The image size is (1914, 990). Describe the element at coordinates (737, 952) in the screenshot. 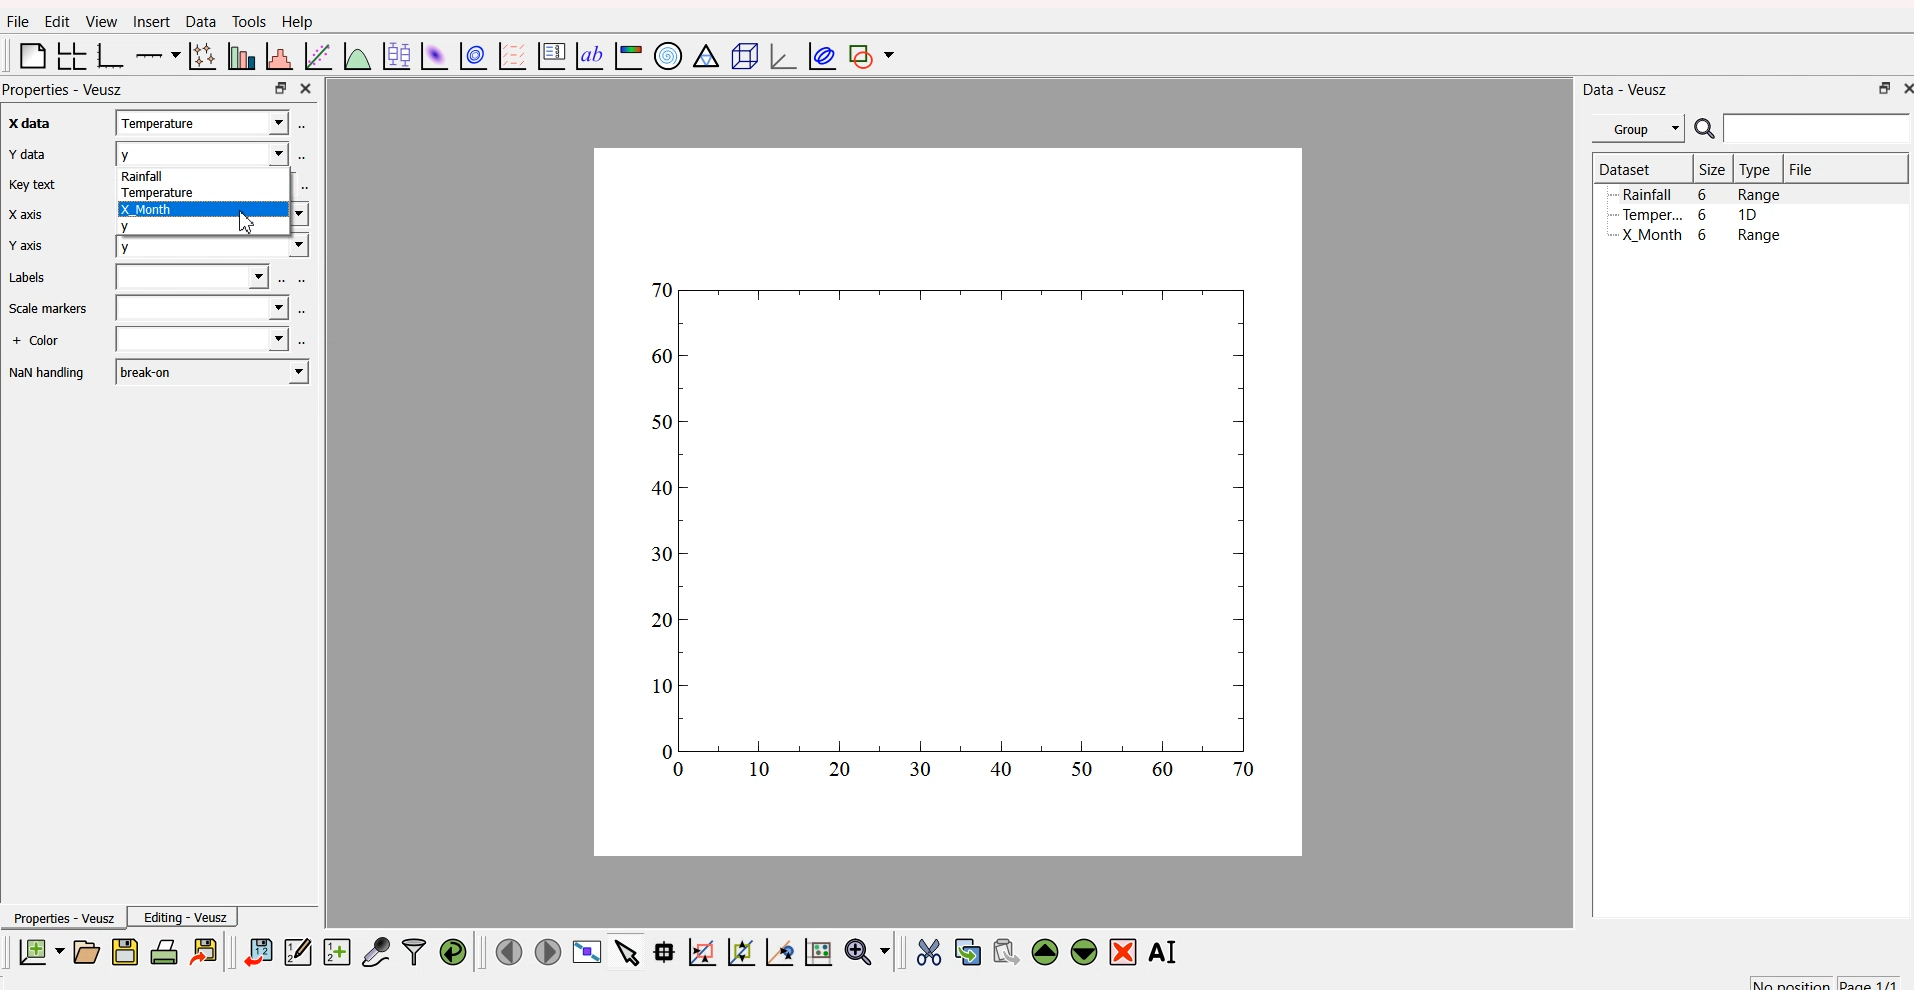

I see `draw points` at that location.